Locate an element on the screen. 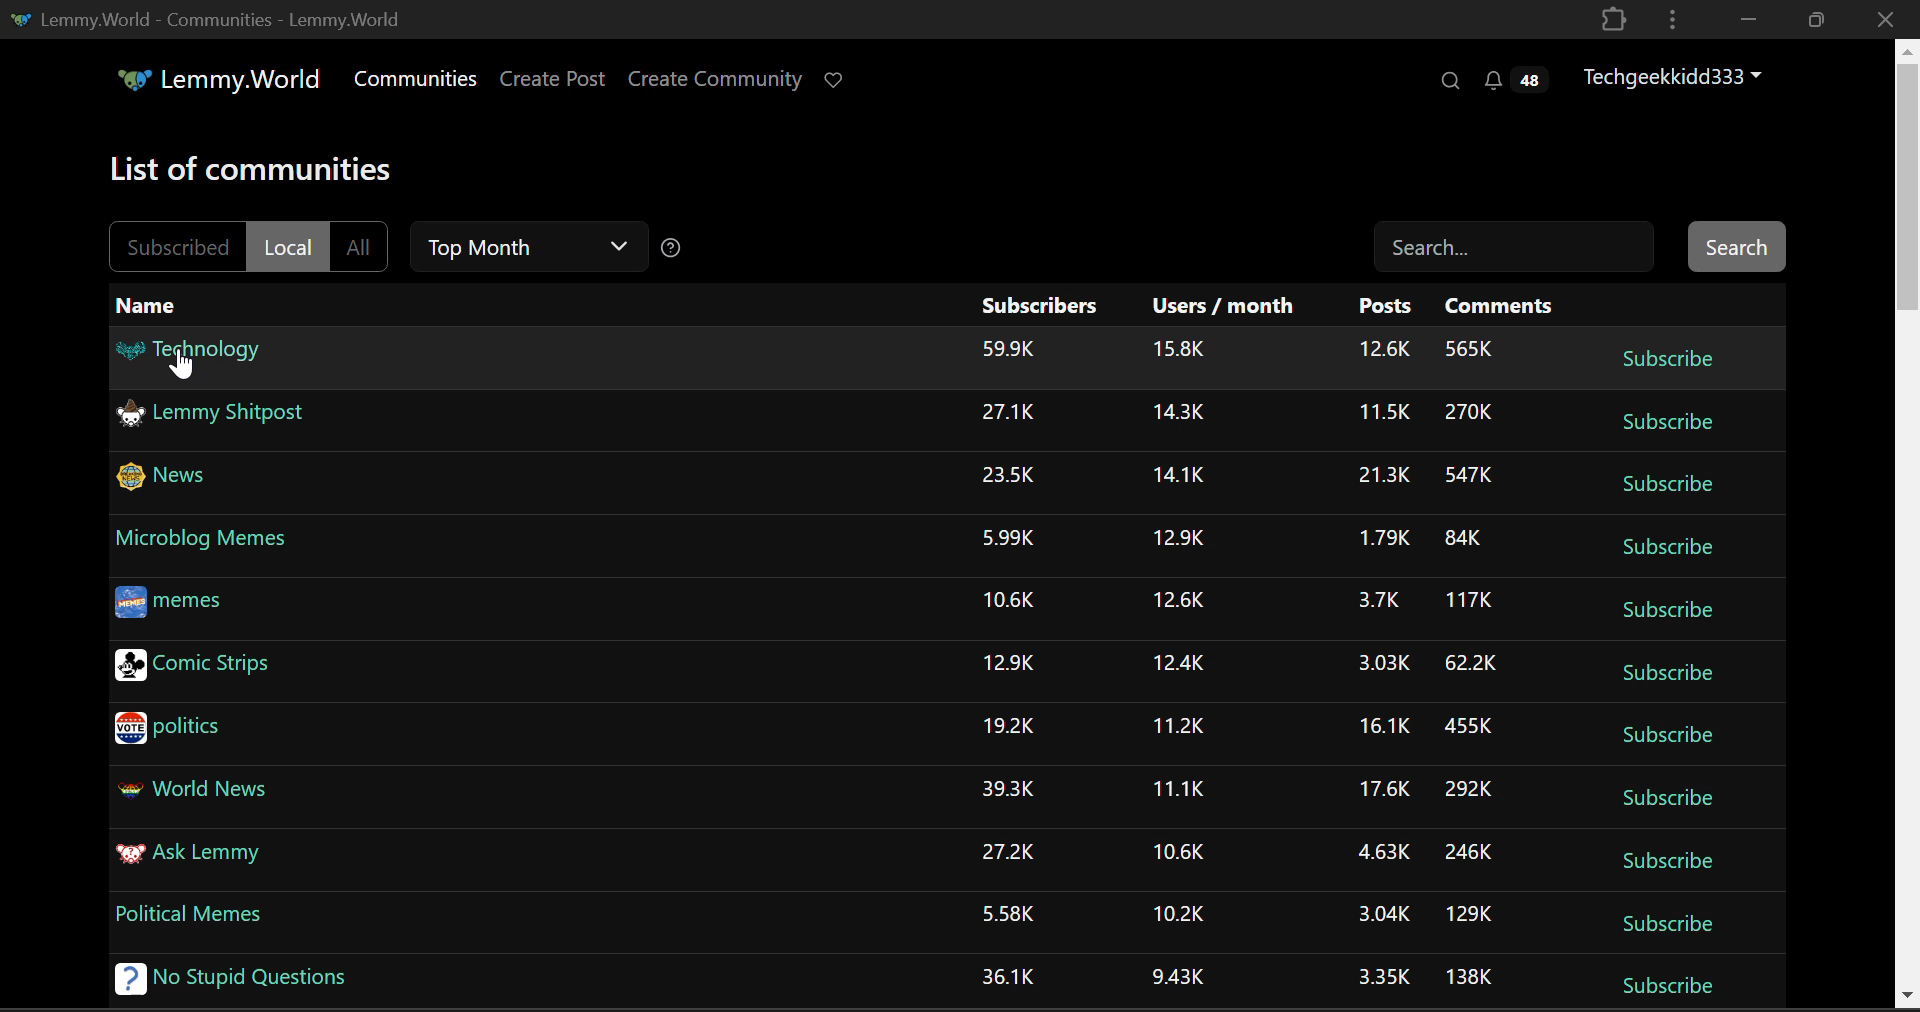  Amount is located at coordinates (1178, 603).